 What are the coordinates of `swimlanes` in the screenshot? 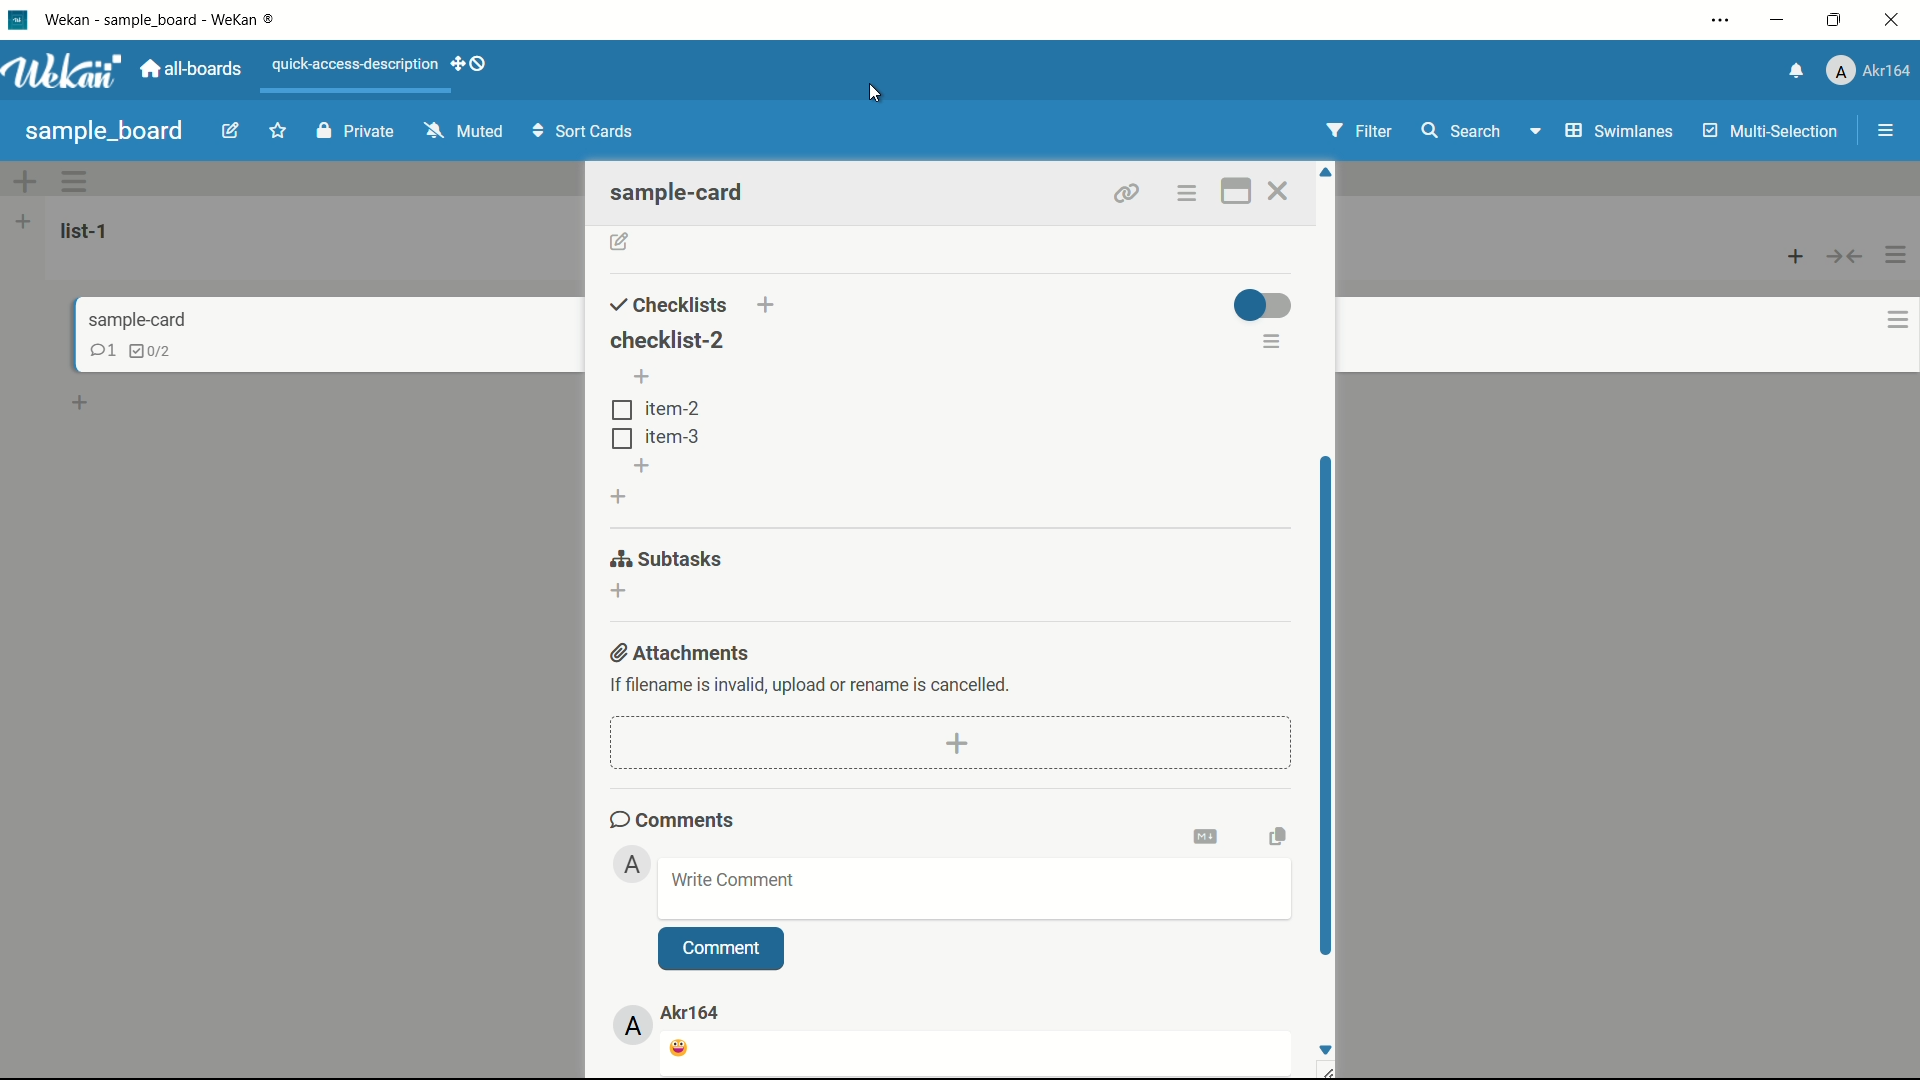 It's located at (1618, 130).